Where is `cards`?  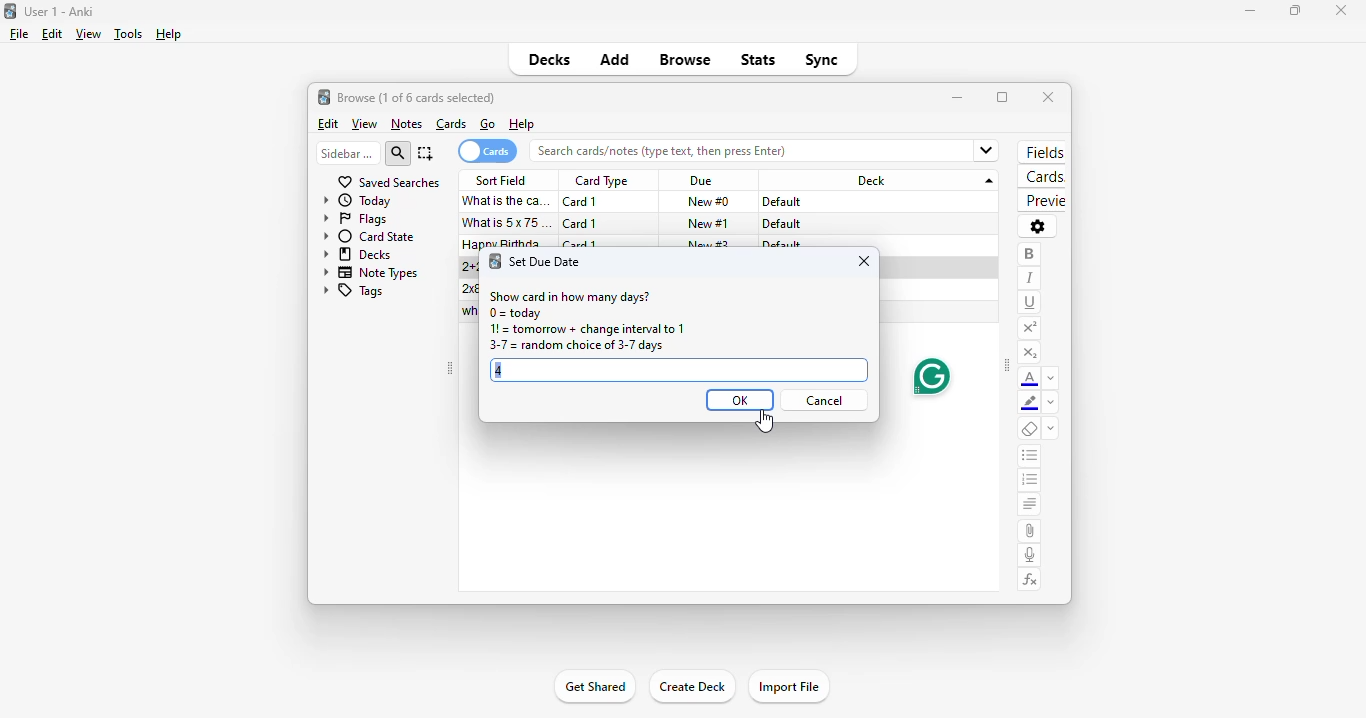 cards is located at coordinates (452, 124).